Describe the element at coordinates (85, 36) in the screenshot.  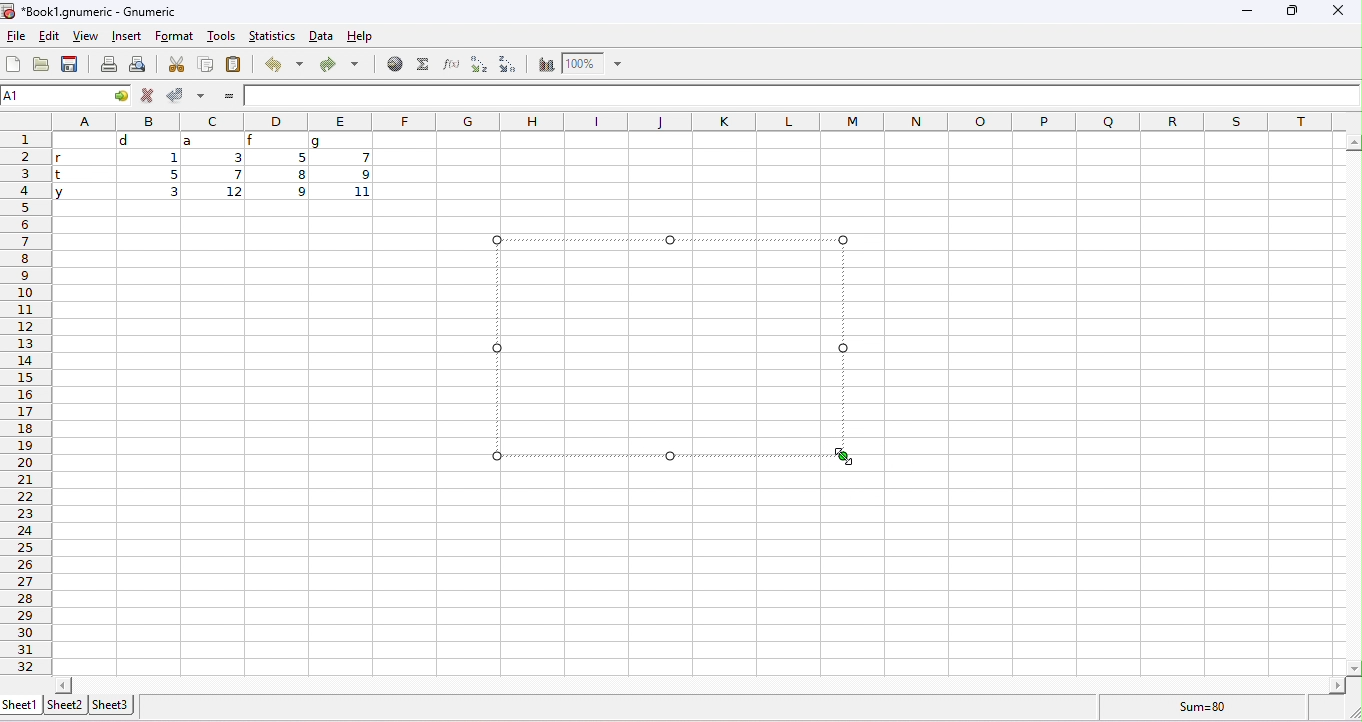
I see `view` at that location.